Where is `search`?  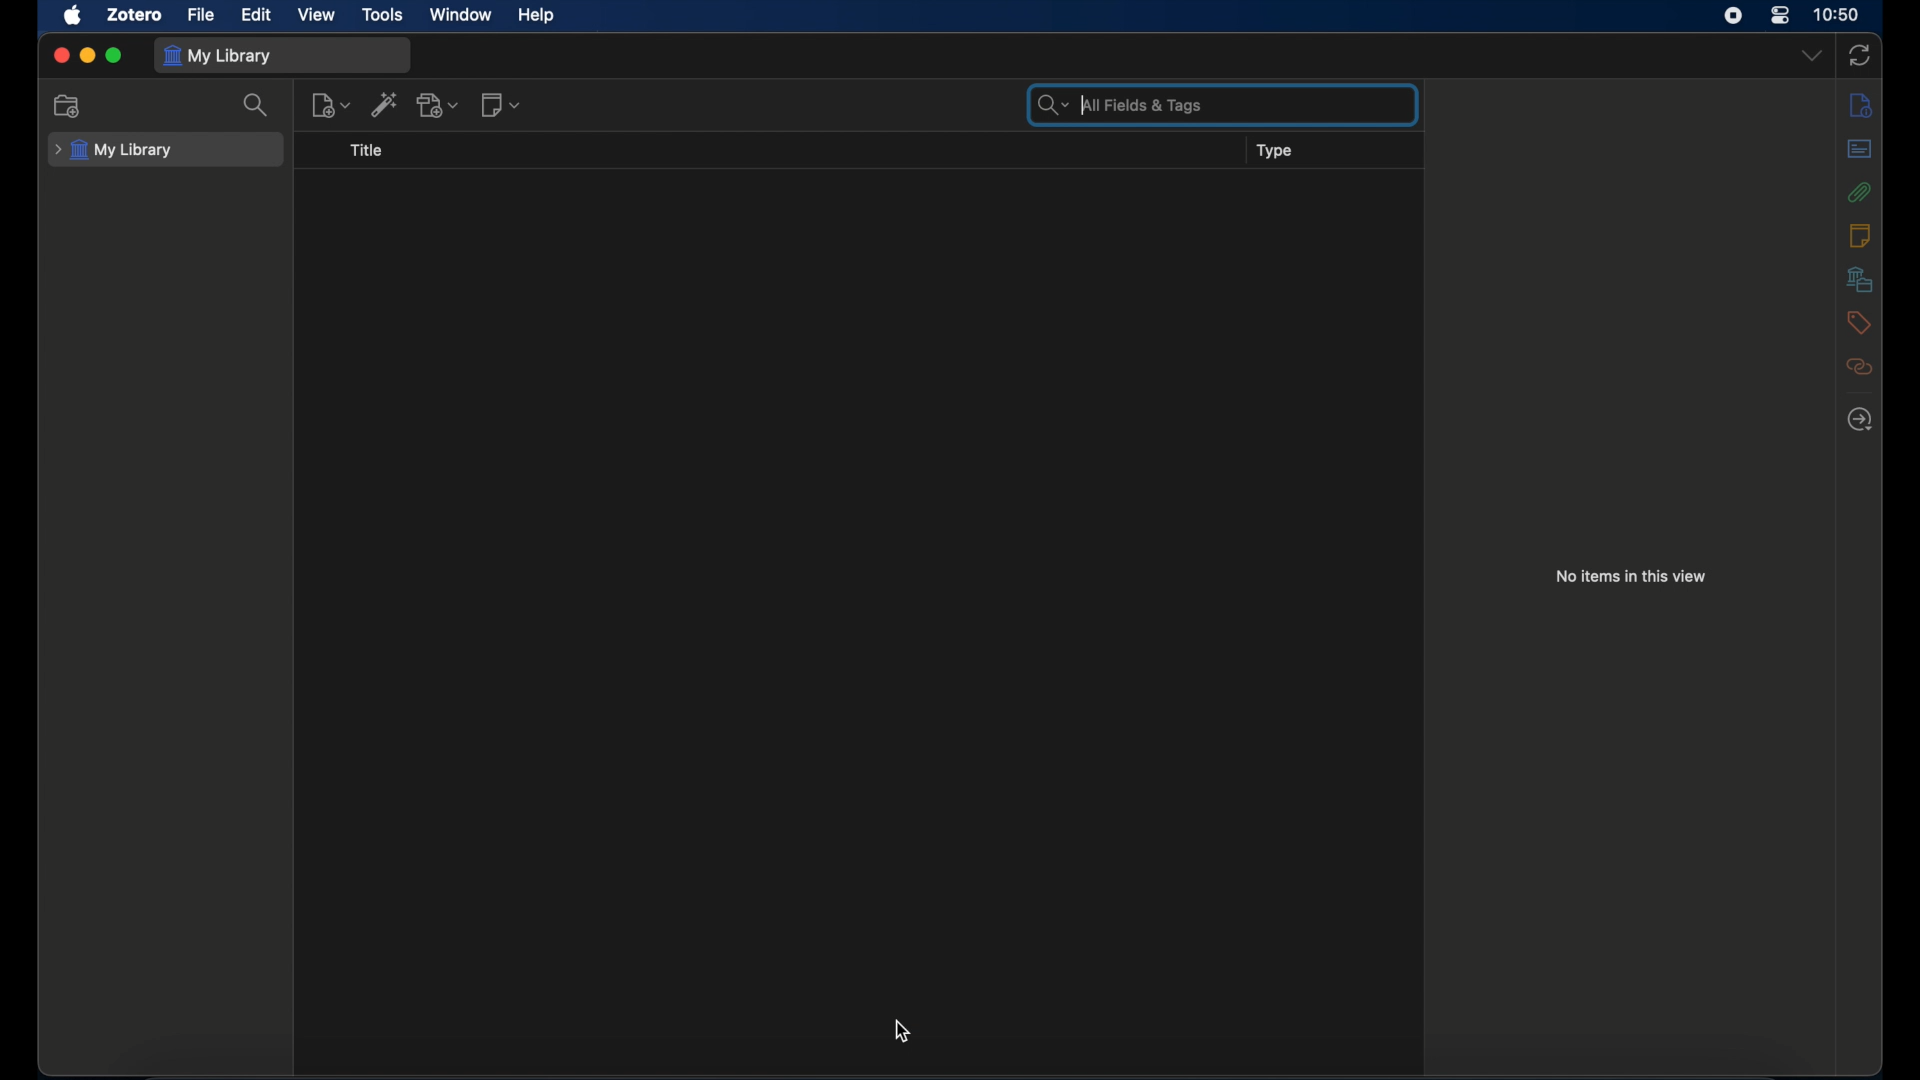 search is located at coordinates (258, 105).